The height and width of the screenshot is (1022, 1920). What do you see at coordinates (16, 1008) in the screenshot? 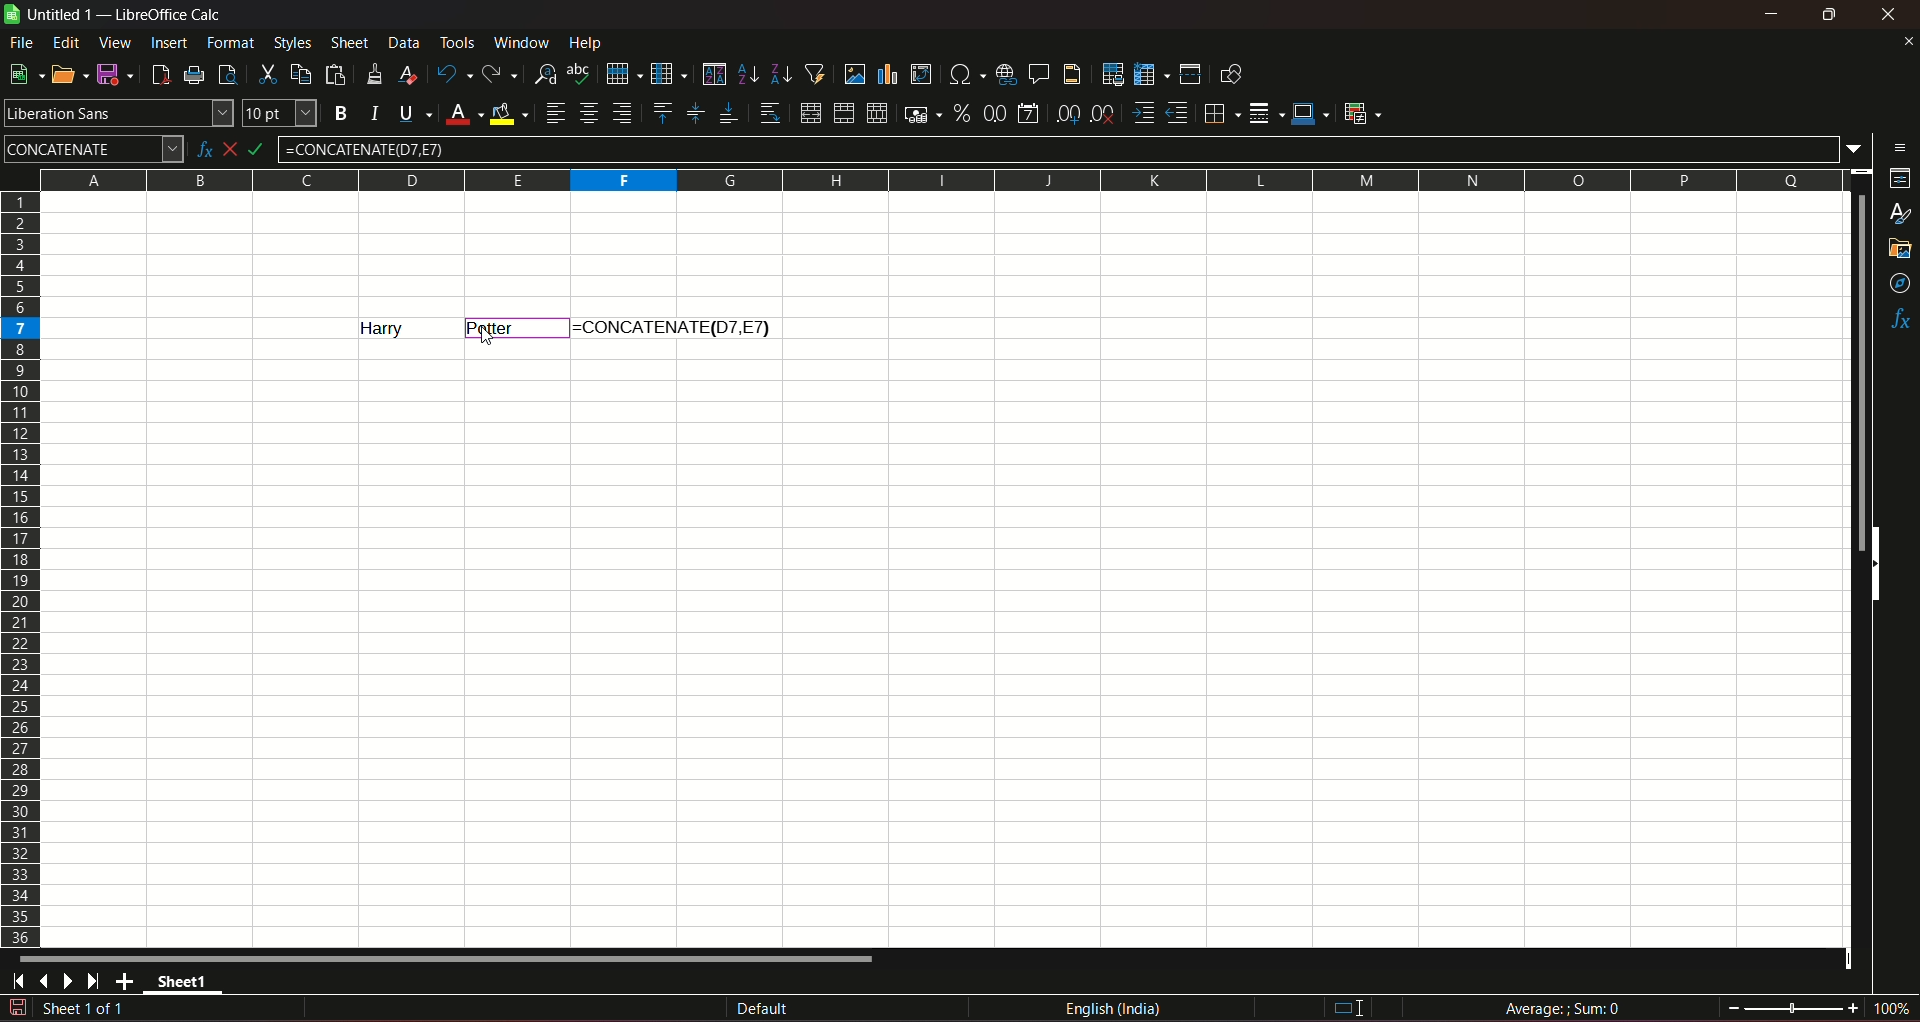
I see `document modified` at bounding box center [16, 1008].